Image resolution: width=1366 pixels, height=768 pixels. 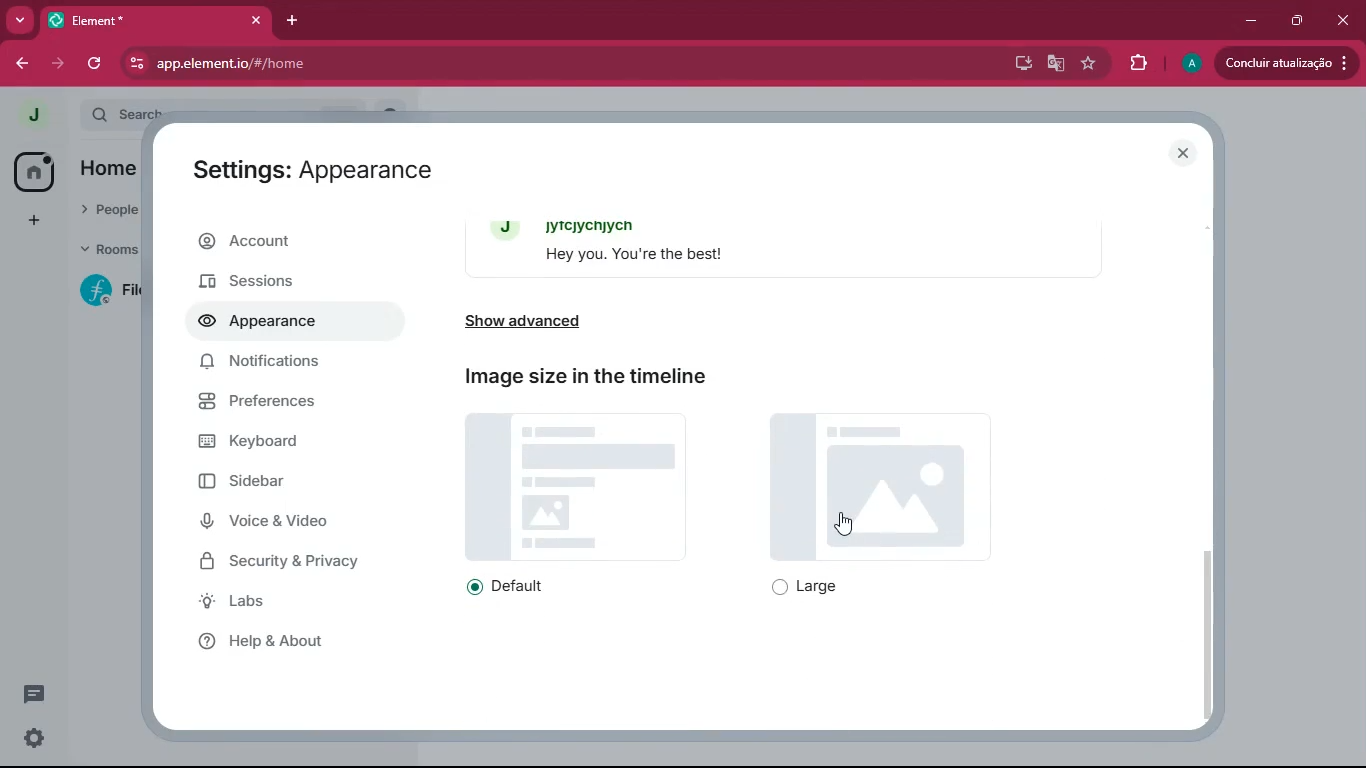 What do you see at coordinates (295, 561) in the screenshot?
I see `security & privacy ` at bounding box center [295, 561].